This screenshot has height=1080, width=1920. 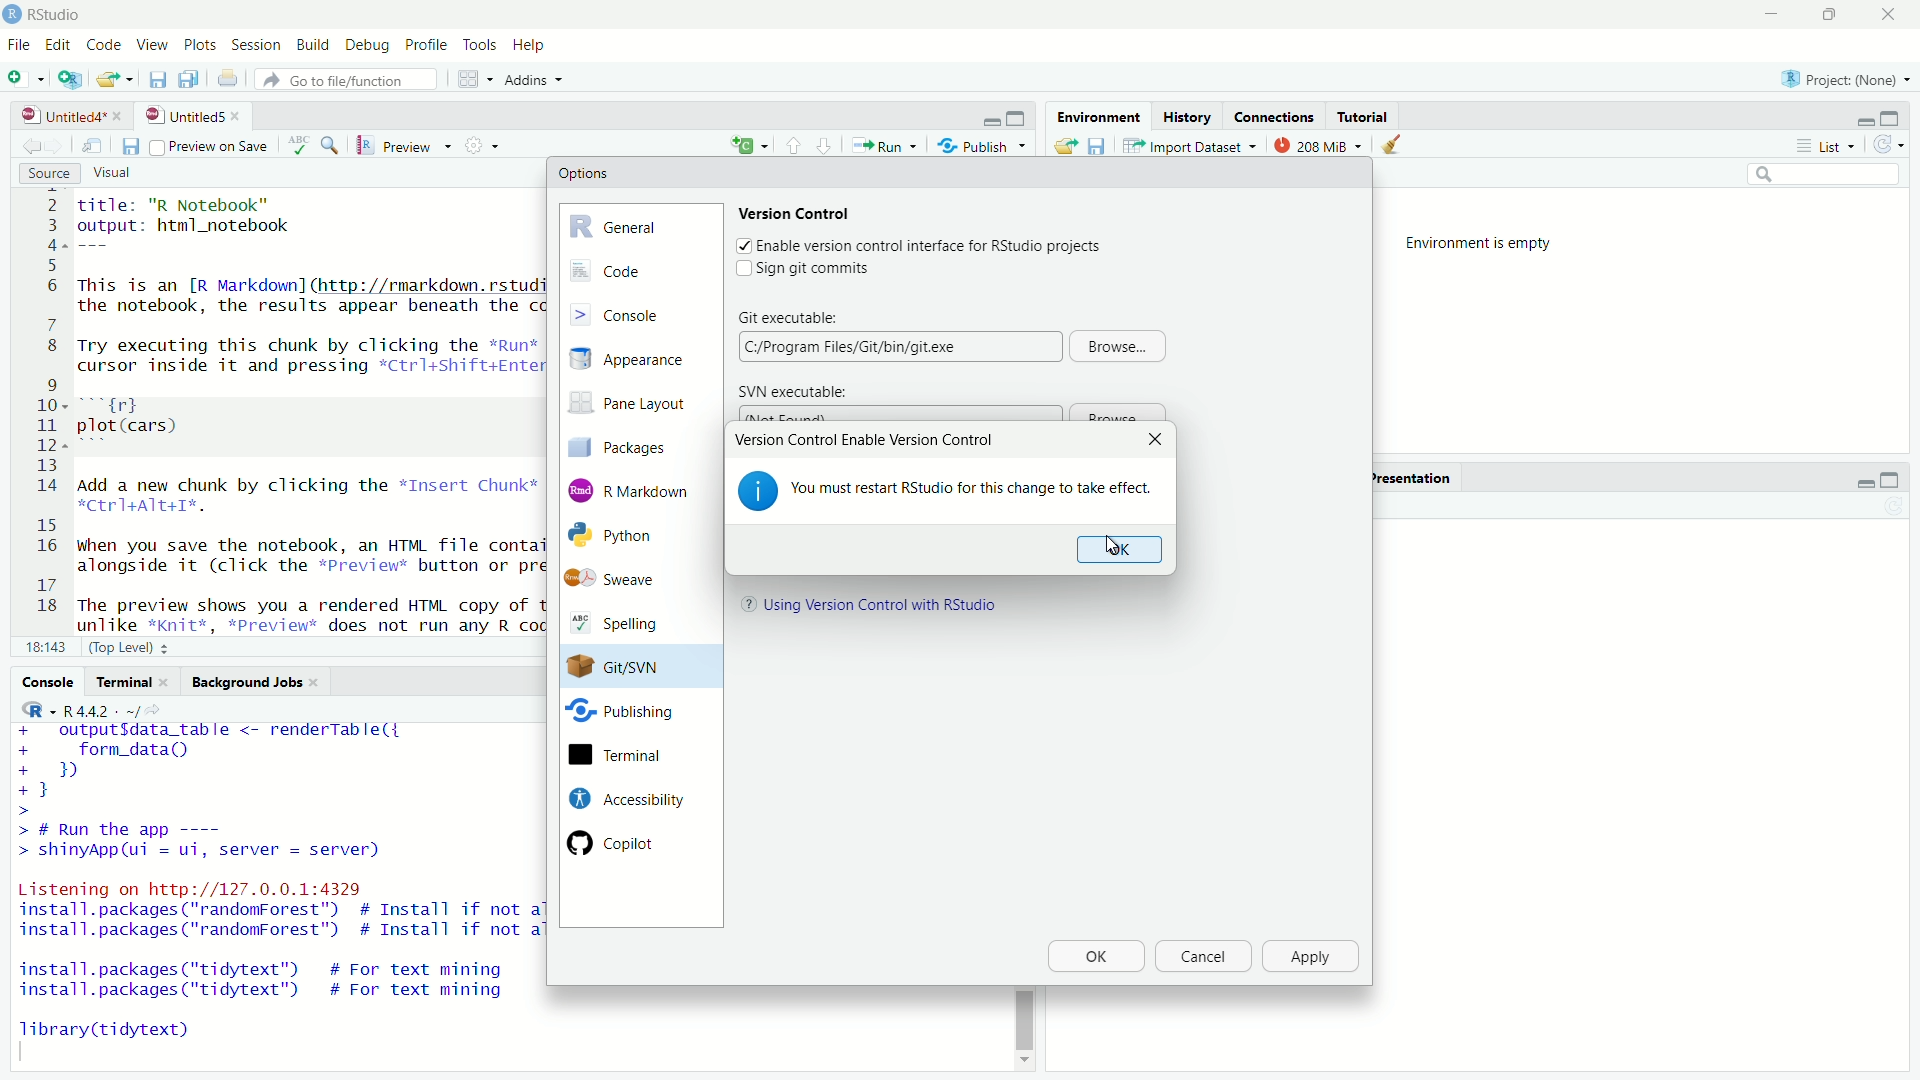 What do you see at coordinates (1274, 116) in the screenshot?
I see `Connections` at bounding box center [1274, 116].